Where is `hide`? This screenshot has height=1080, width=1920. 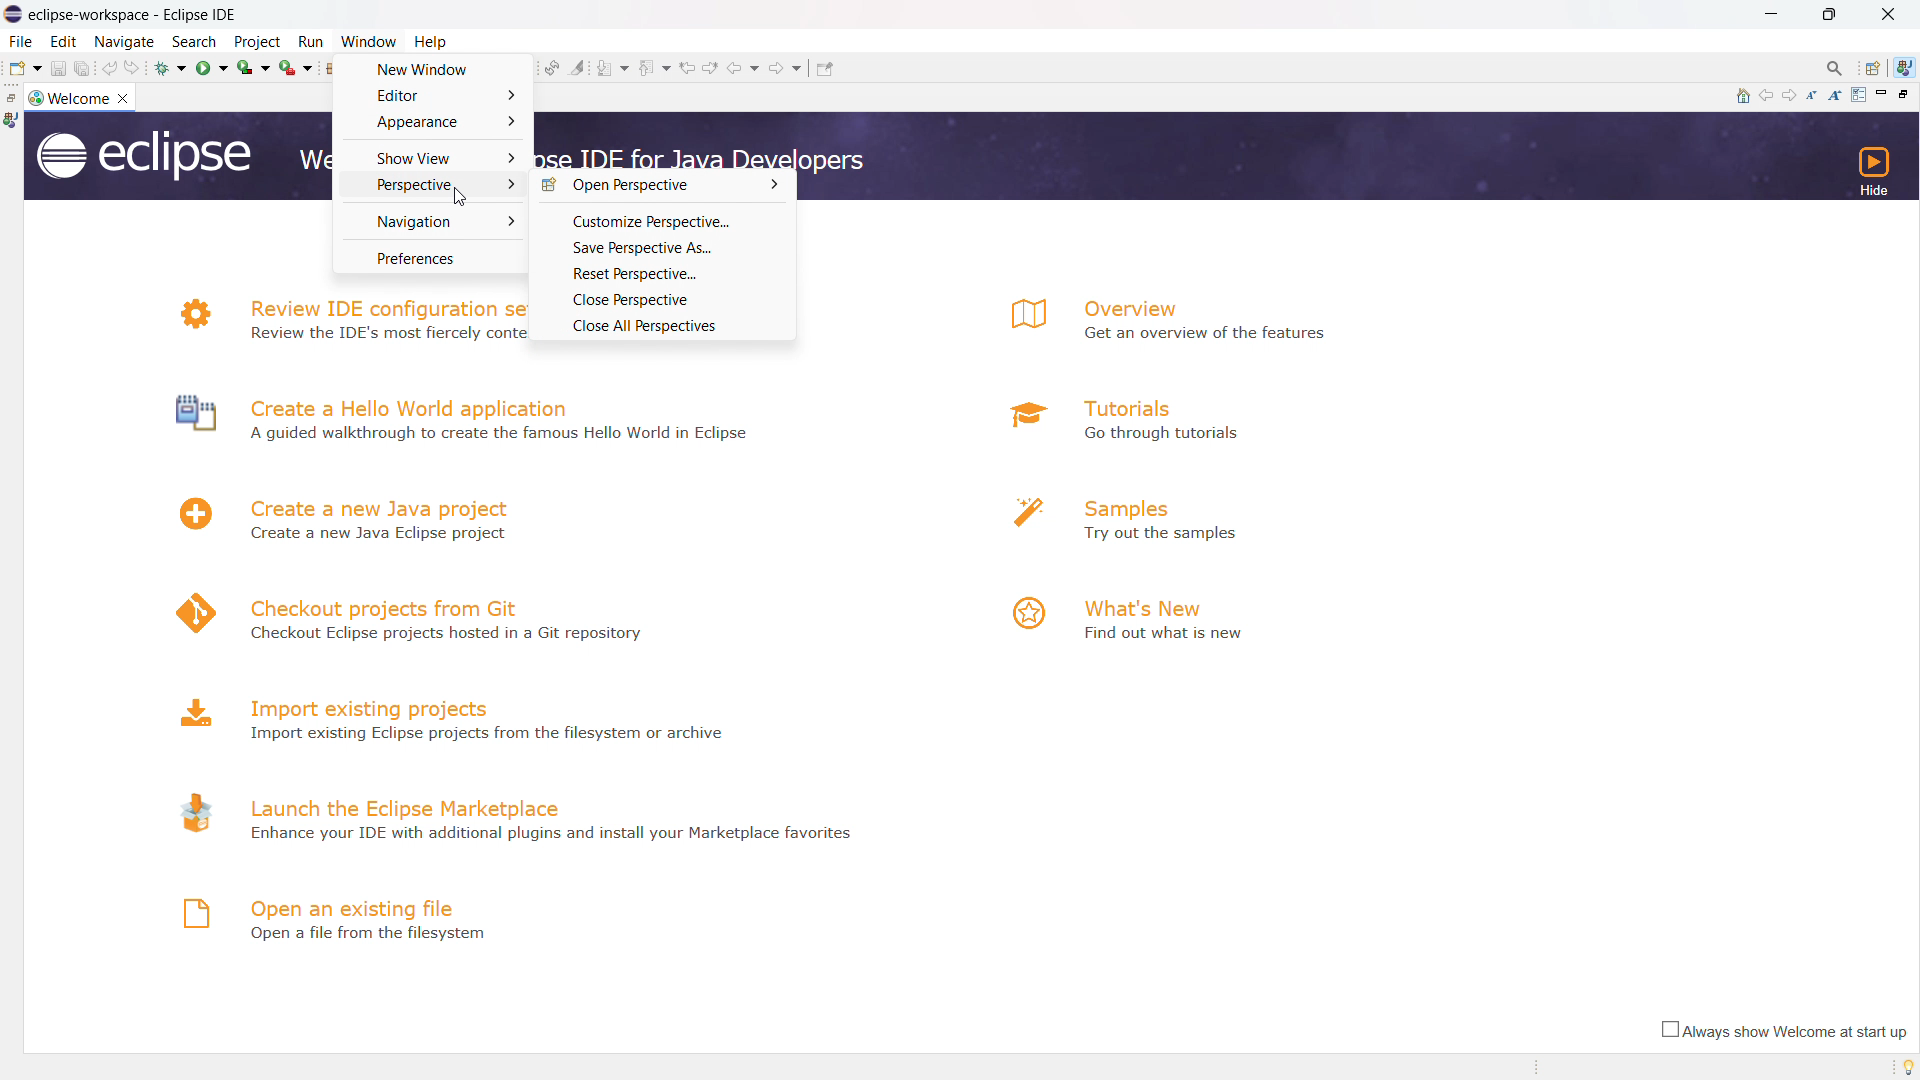 hide is located at coordinates (1871, 170).